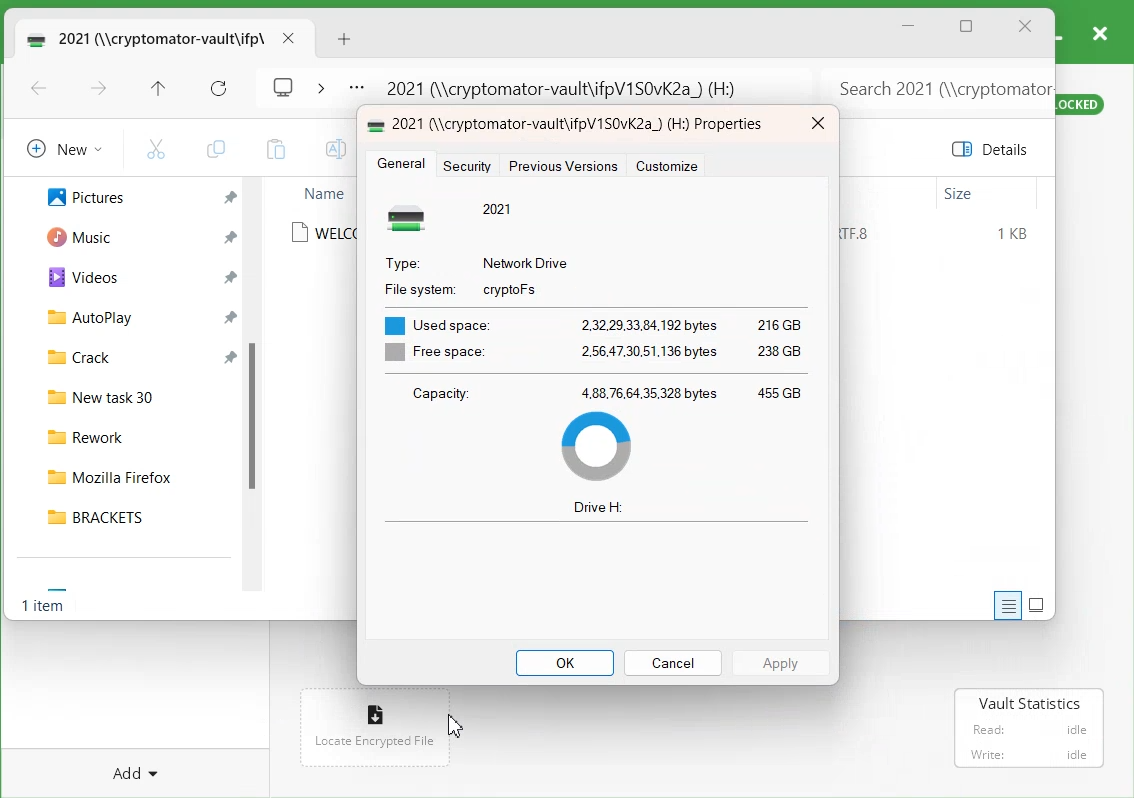 The width and height of the screenshot is (1134, 798). I want to click on Word RTF 8, so click(863, 234).